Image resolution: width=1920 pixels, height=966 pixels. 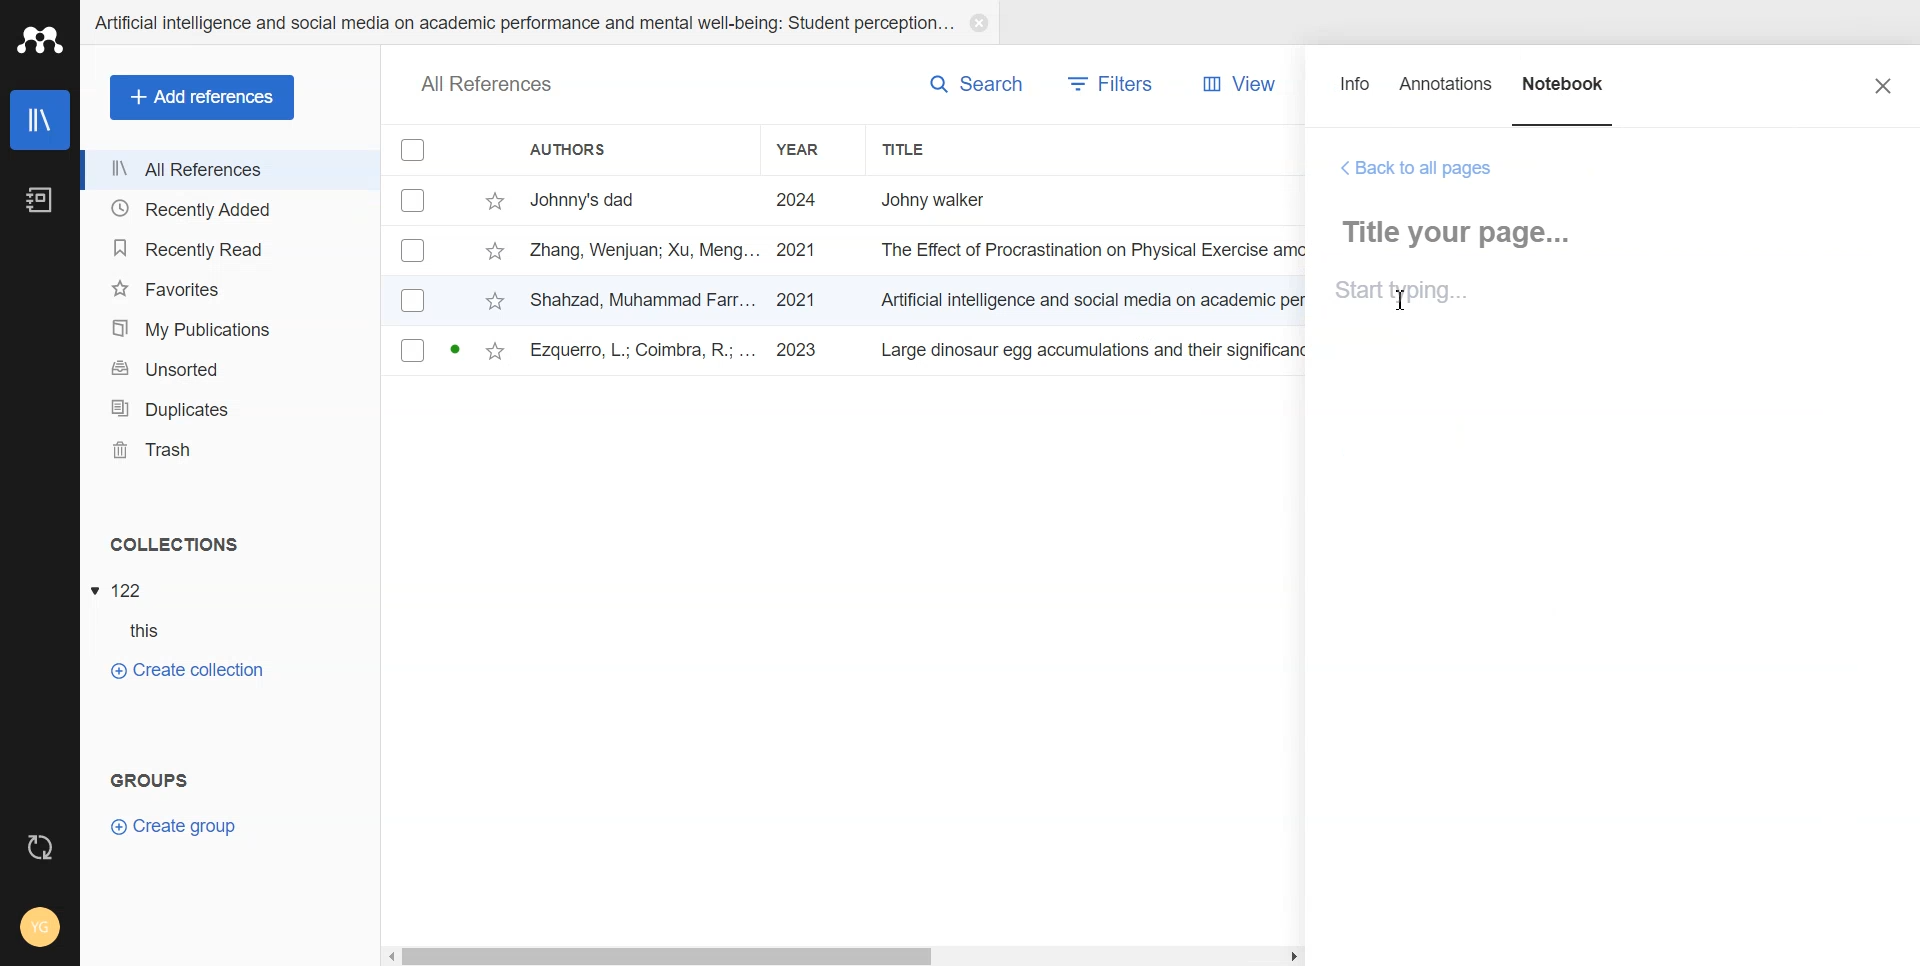 I want to click on Notebook, so click(x=1565, y=93).